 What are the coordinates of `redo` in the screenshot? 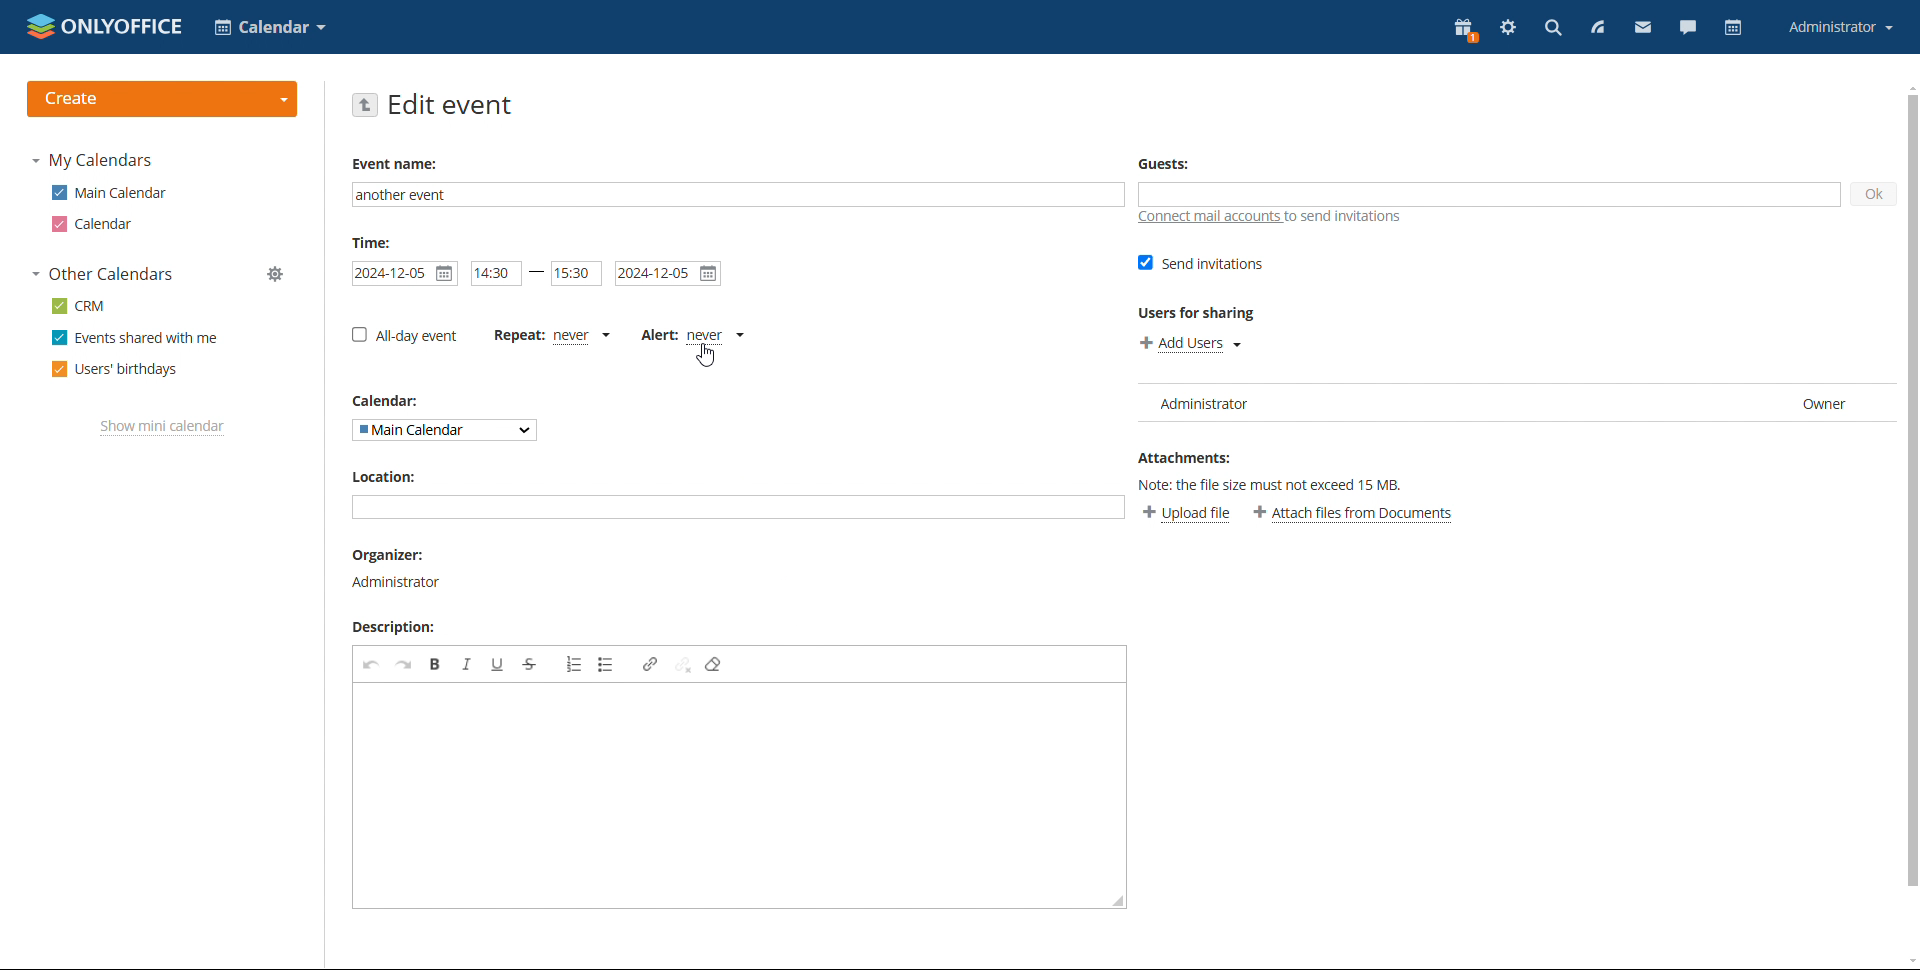 It's located at (404, 664).